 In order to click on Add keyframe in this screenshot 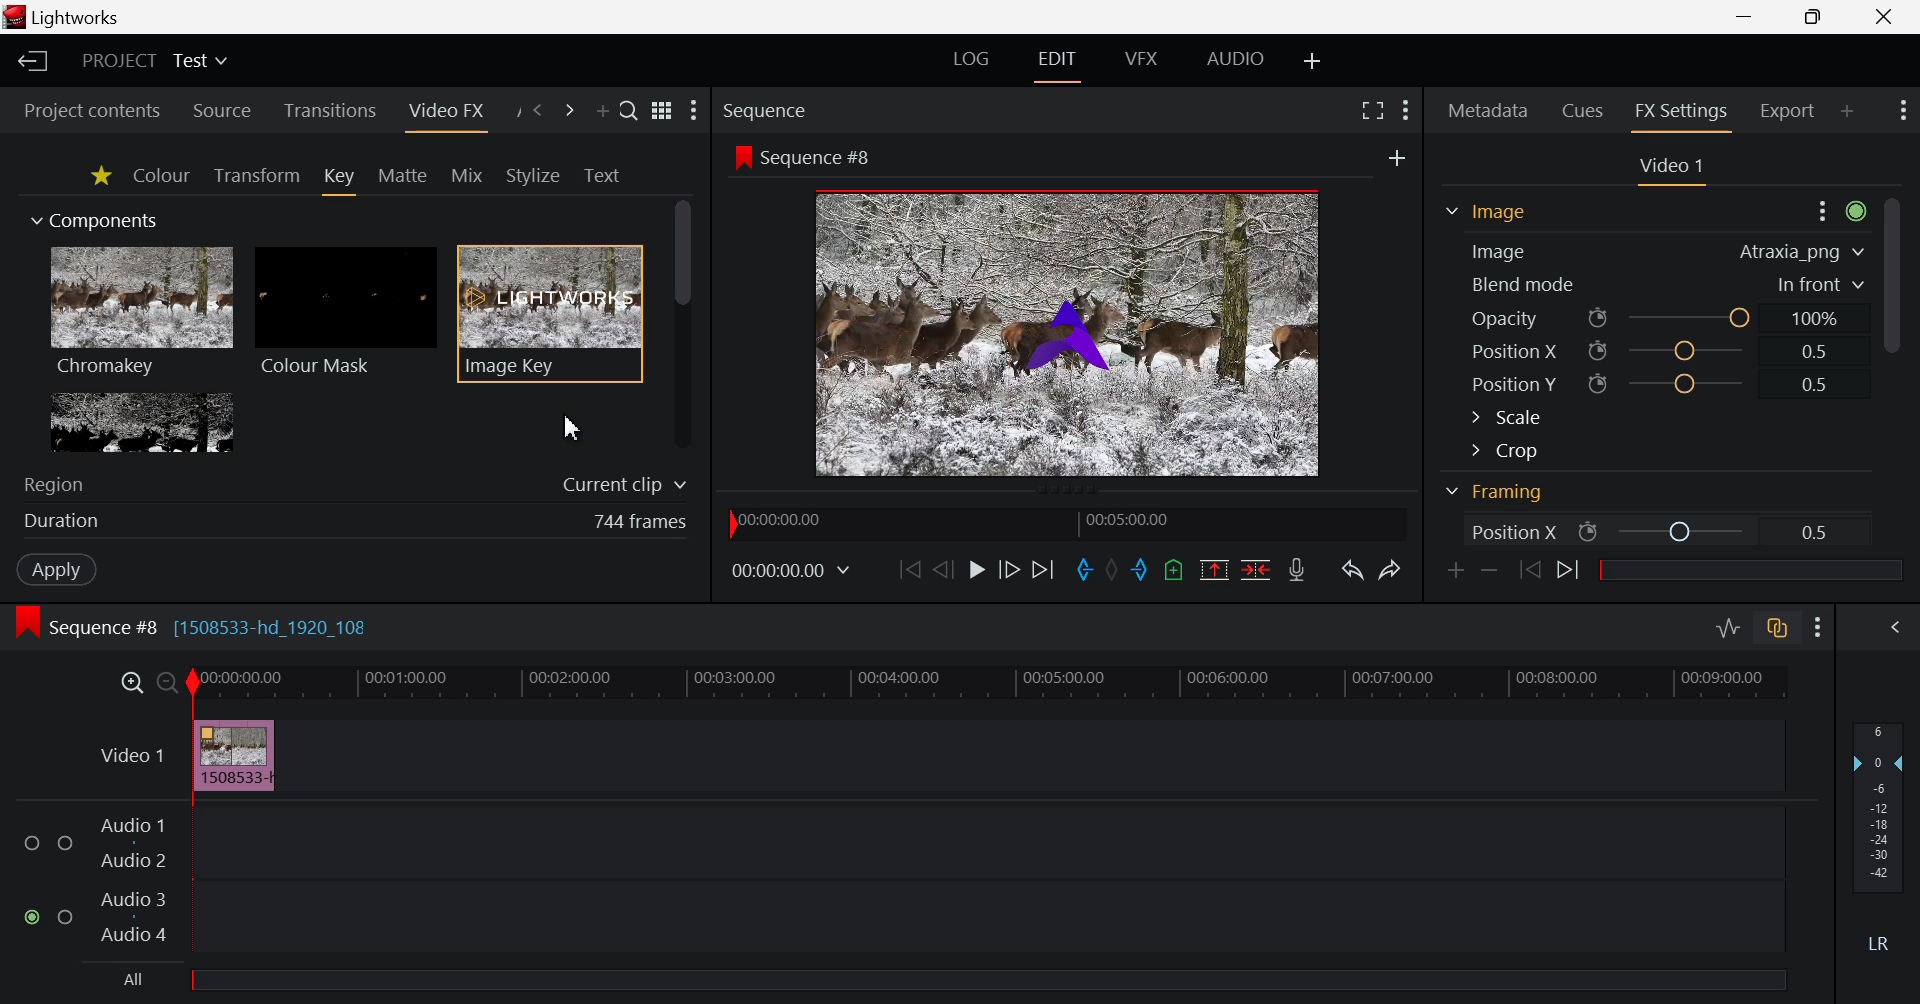, I will do `click(1454, 569)`.